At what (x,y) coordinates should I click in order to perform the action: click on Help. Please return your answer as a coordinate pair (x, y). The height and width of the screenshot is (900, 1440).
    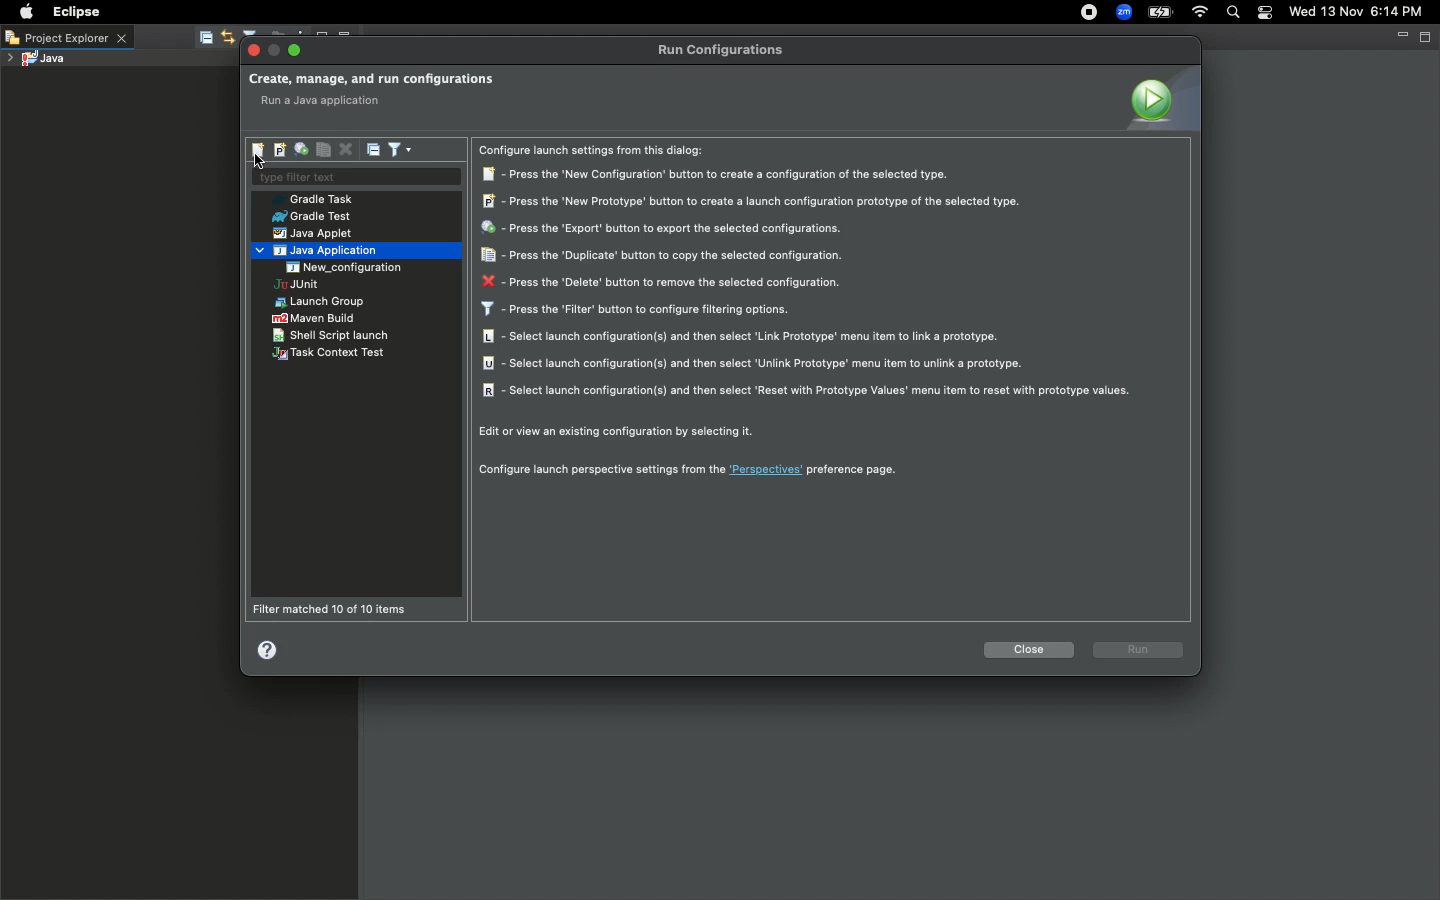
    Looking at the image, I should click on (269, 649).